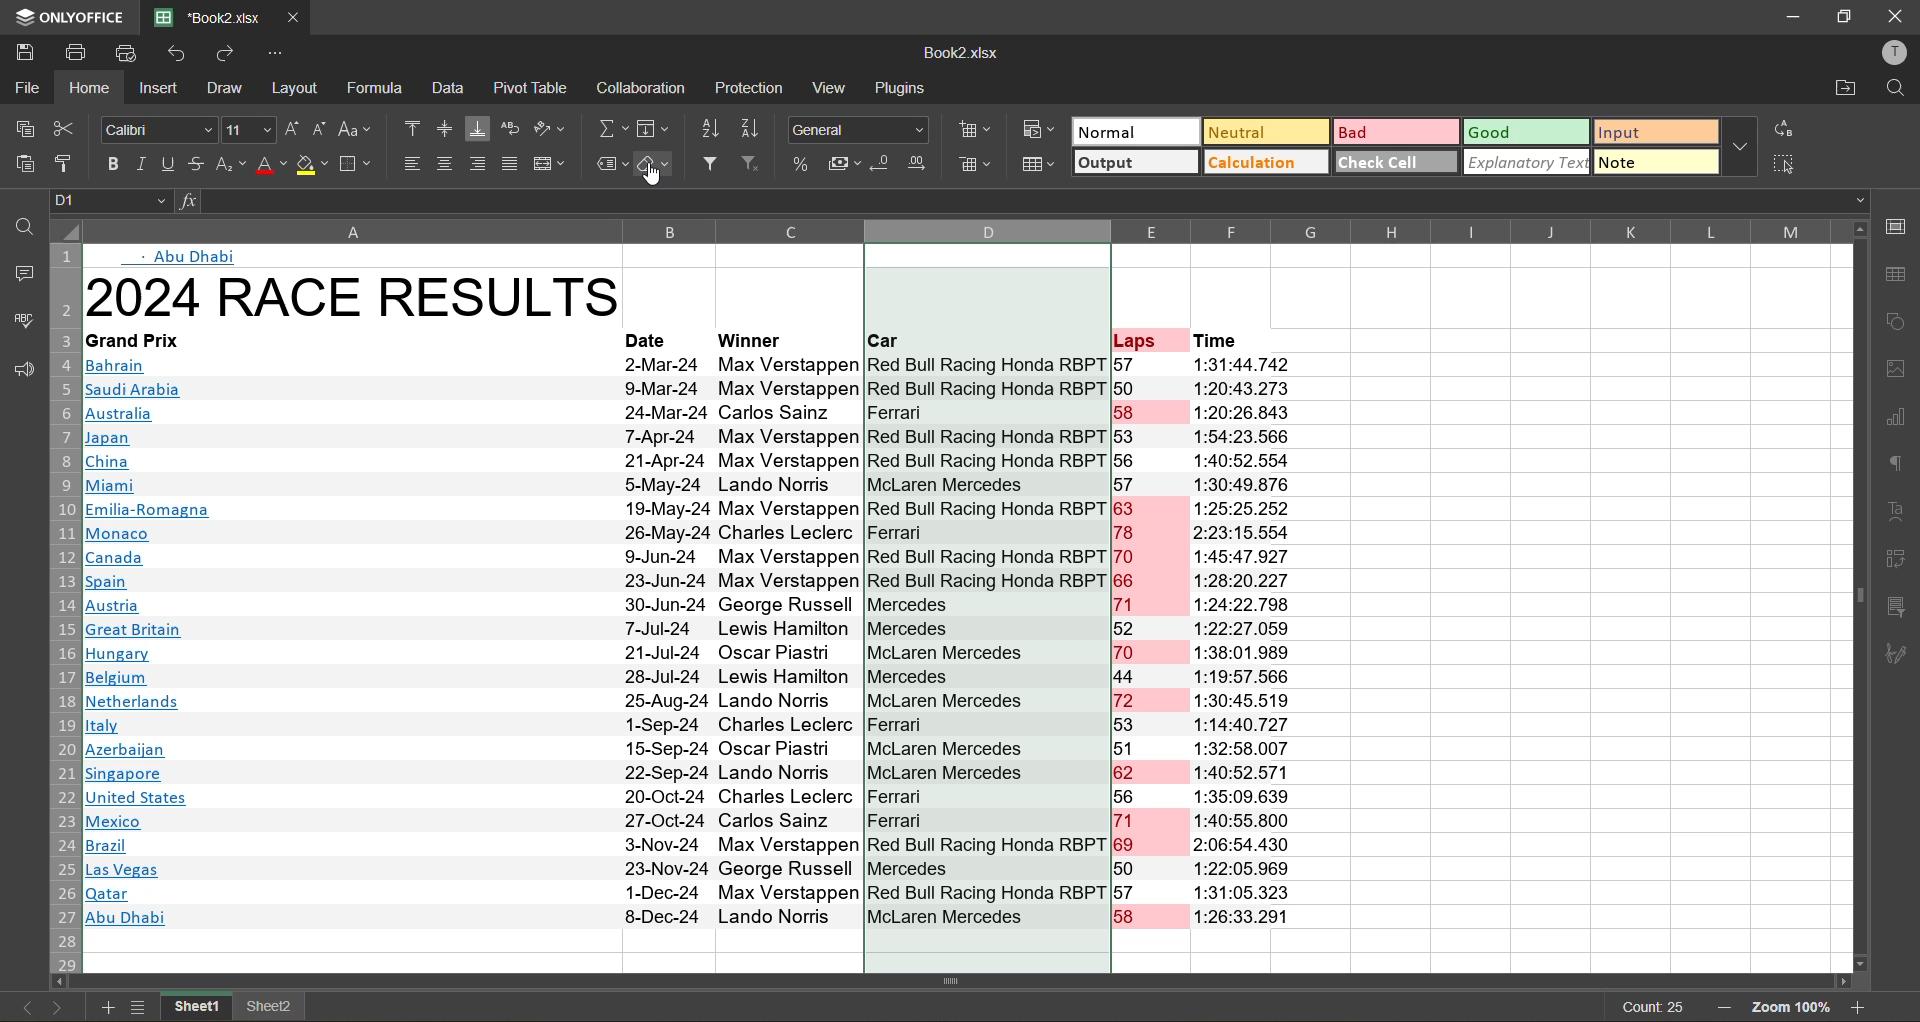 The image size is (1920, 1022). What do you see at coordinates (690, 604) in the screenshot?
I see `Bl Austria 30-Jun-24 George Russell Mercedes 71 1:24:22.798` at bounding box center [690, 604].